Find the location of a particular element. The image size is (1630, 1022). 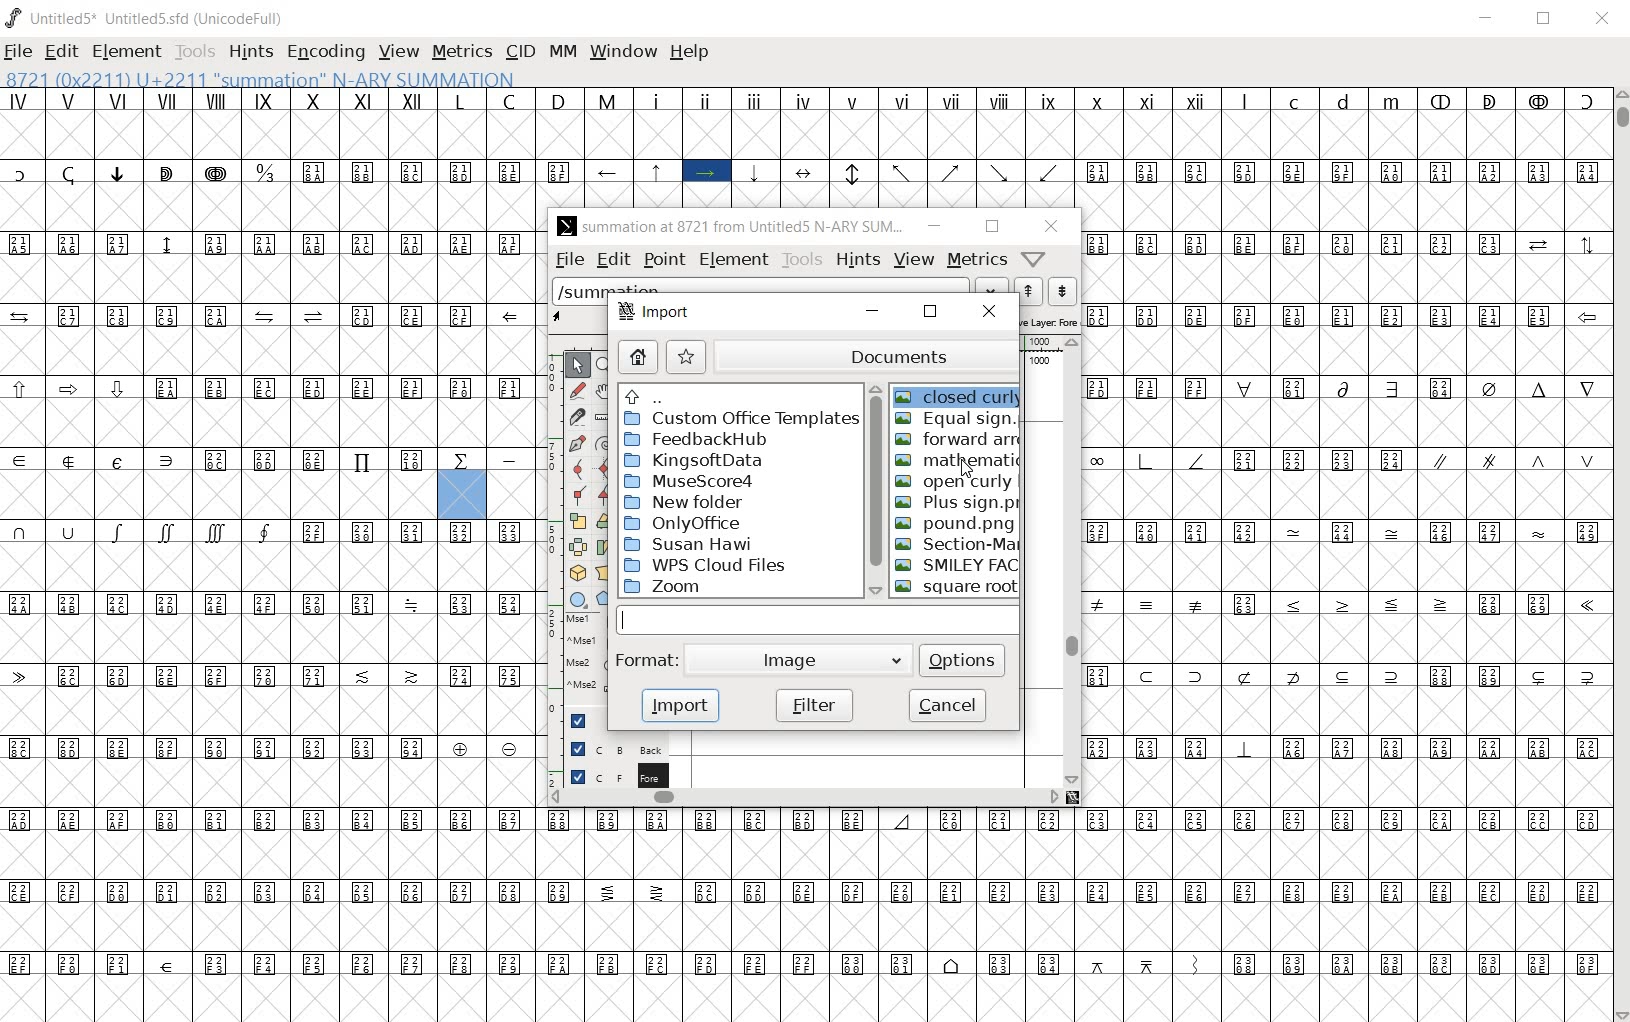

forward arrow is located at coordinates (959, 439).